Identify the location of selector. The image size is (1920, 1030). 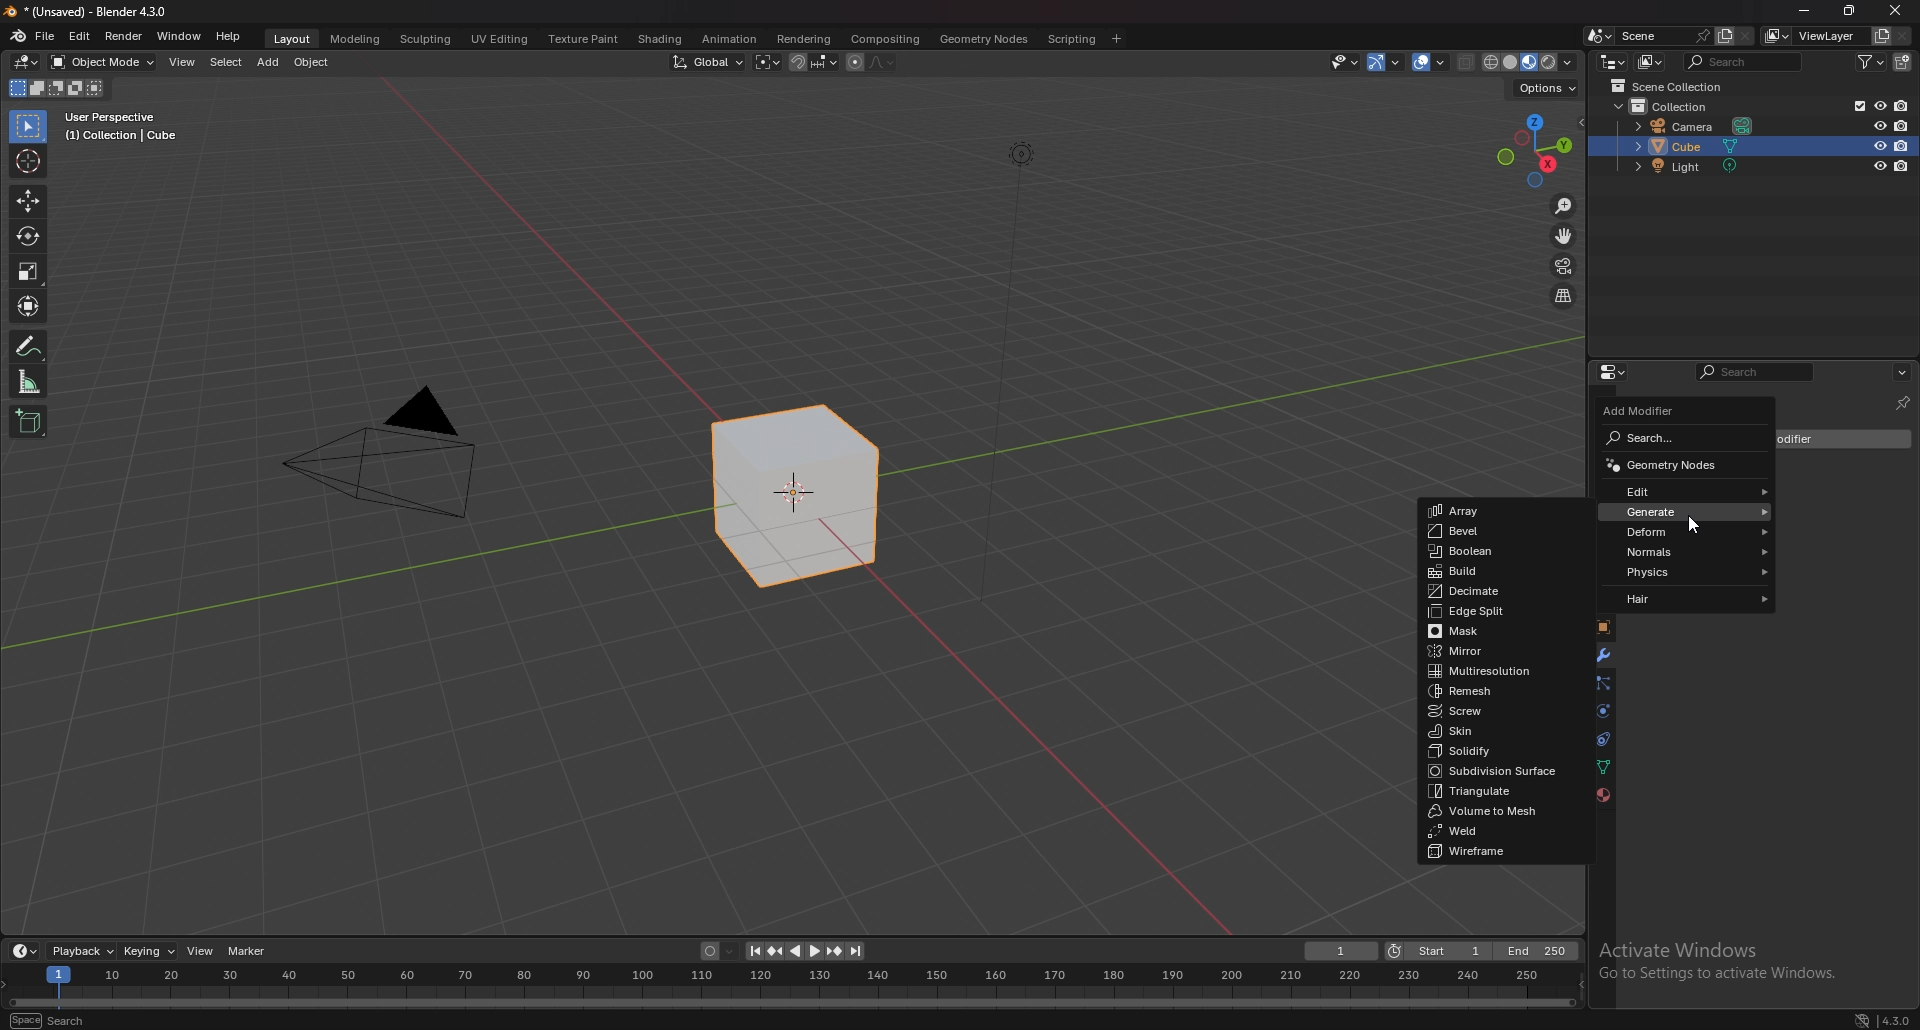
(29, 127).